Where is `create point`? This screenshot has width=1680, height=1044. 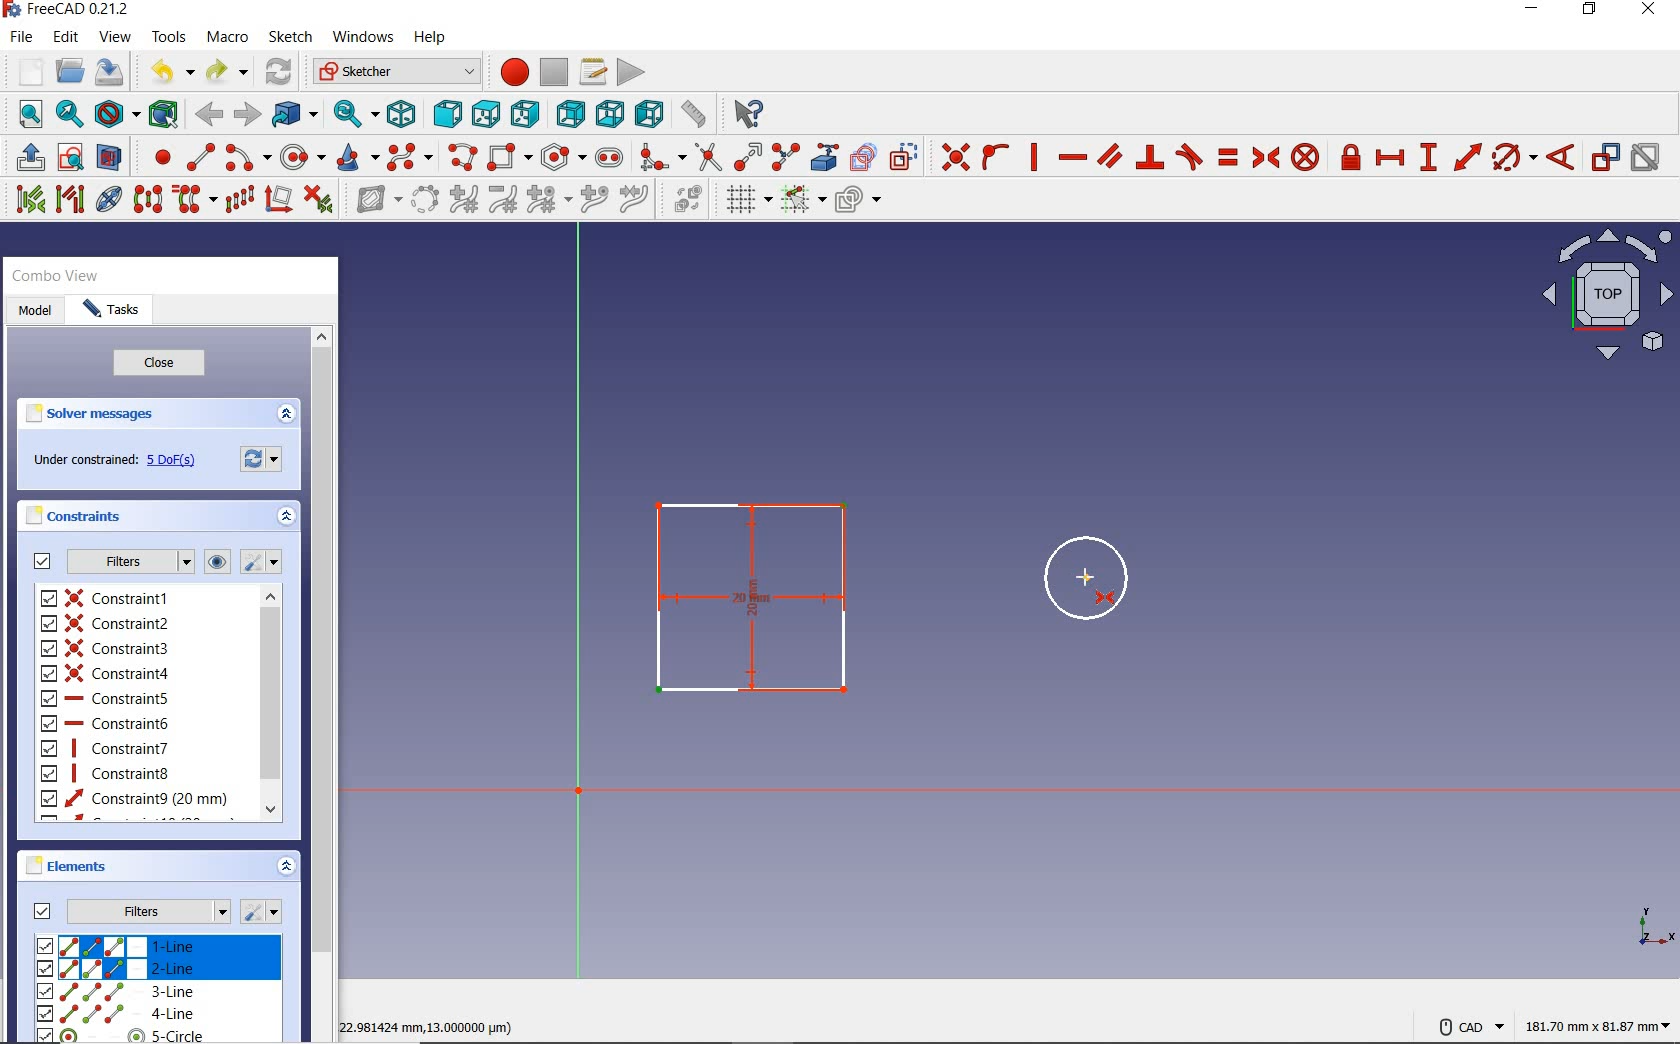 create point is located at coordinates (157, 155).